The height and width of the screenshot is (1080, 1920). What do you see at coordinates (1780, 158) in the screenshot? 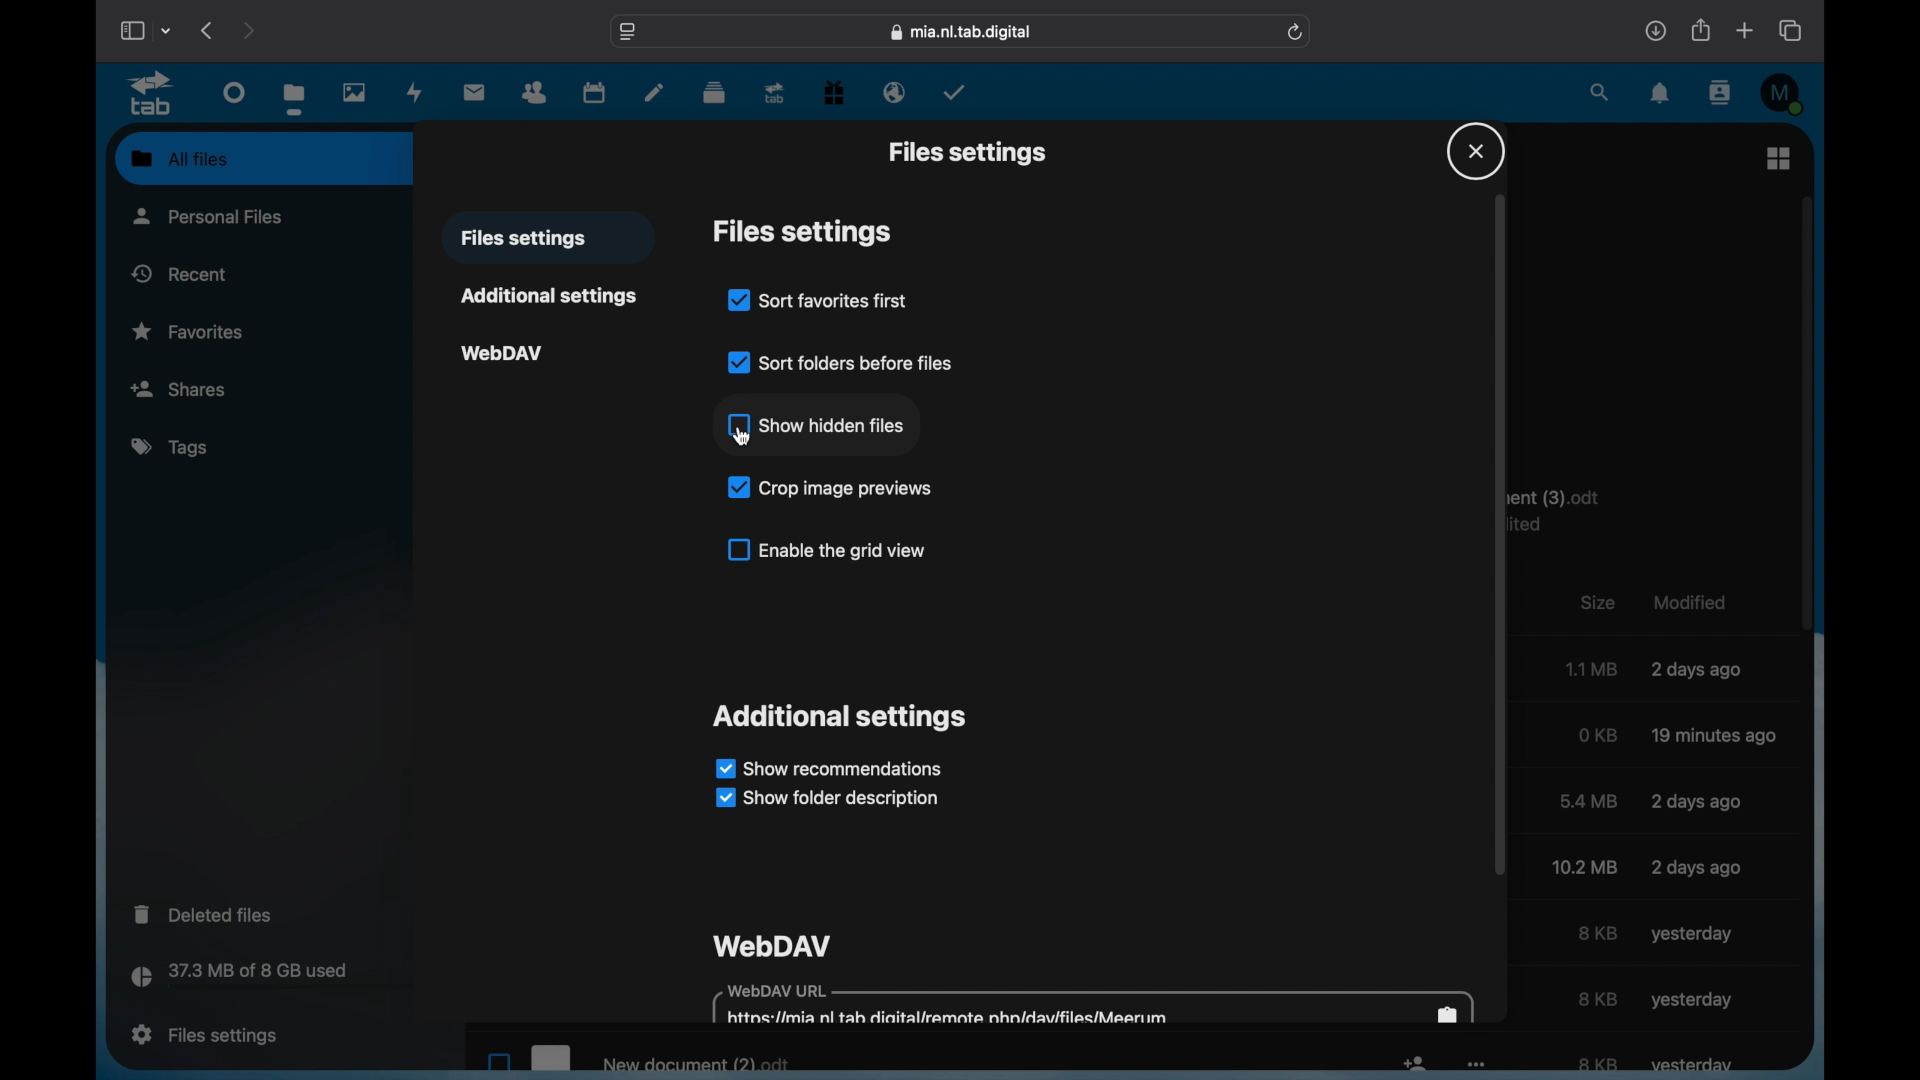
I see `grid view` at bounding box center [1780, 158].